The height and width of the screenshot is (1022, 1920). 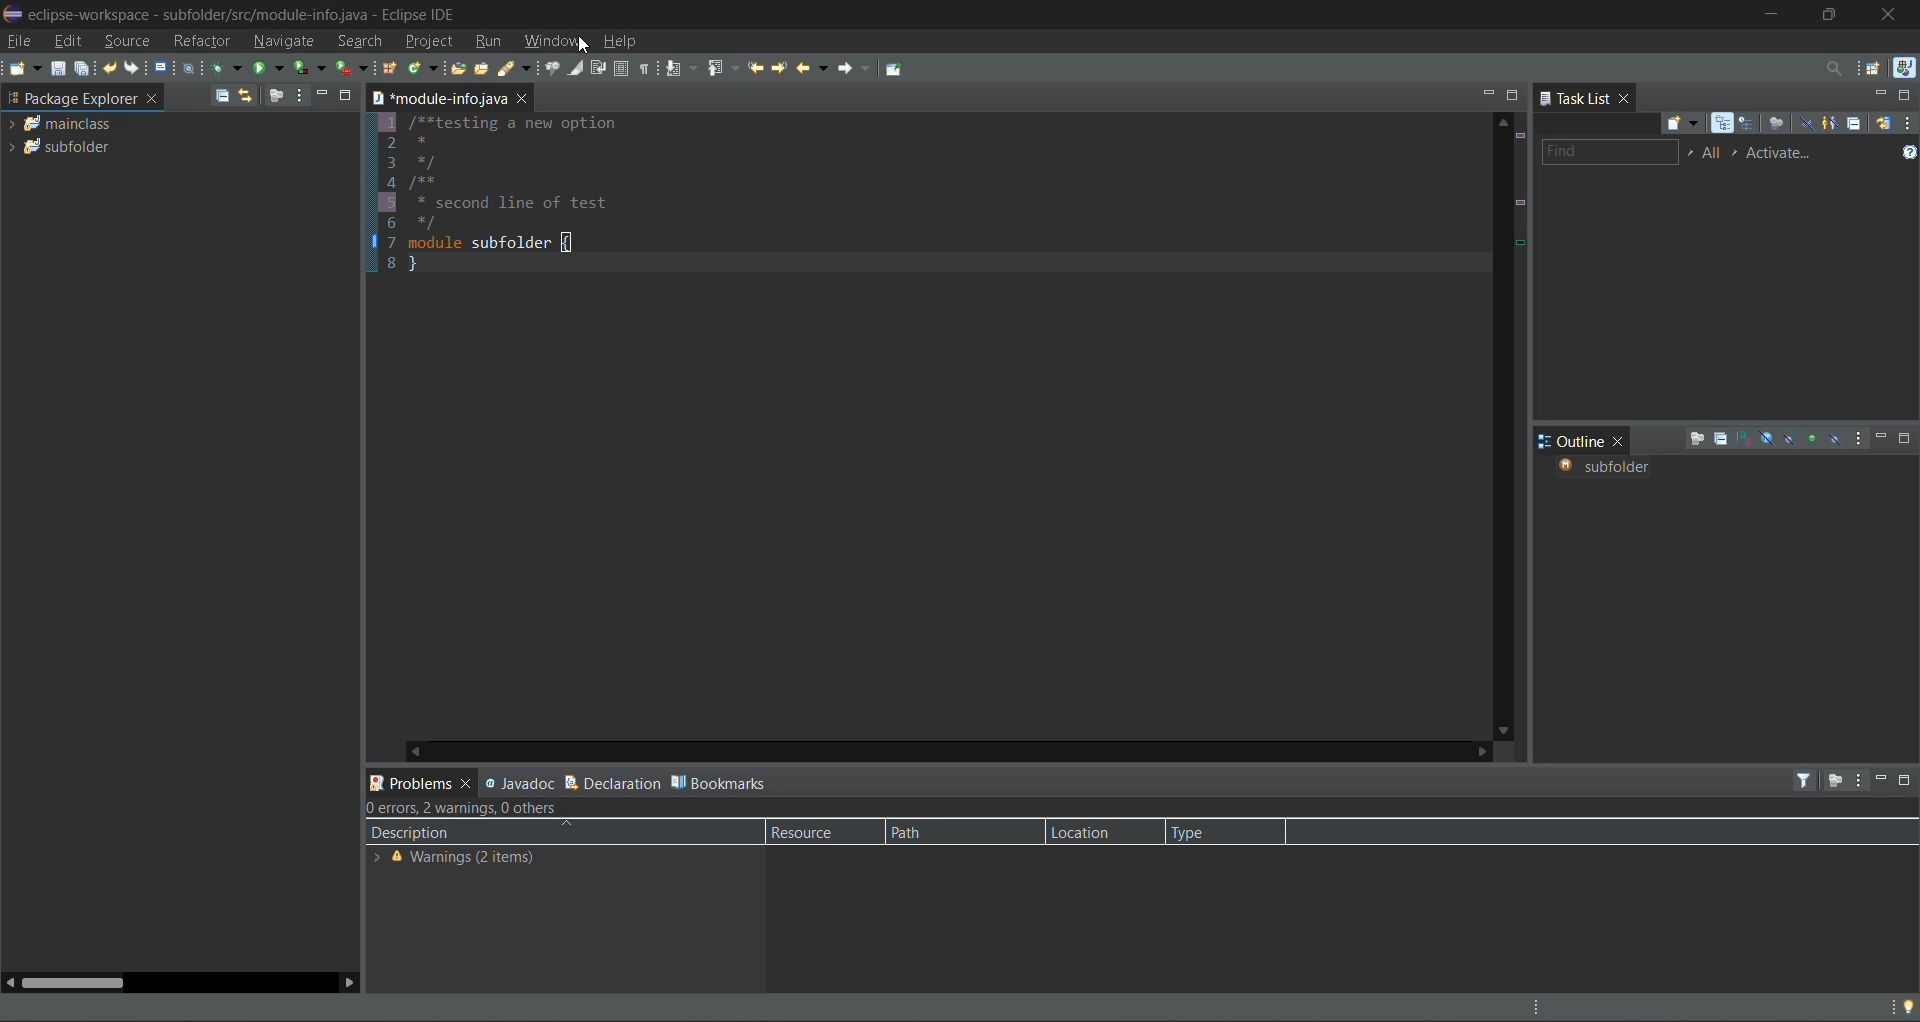 What do you see at coordinates (189, 66) in the screenshot?
I see `skip all breakpoints` at bounding box center [189, 66].